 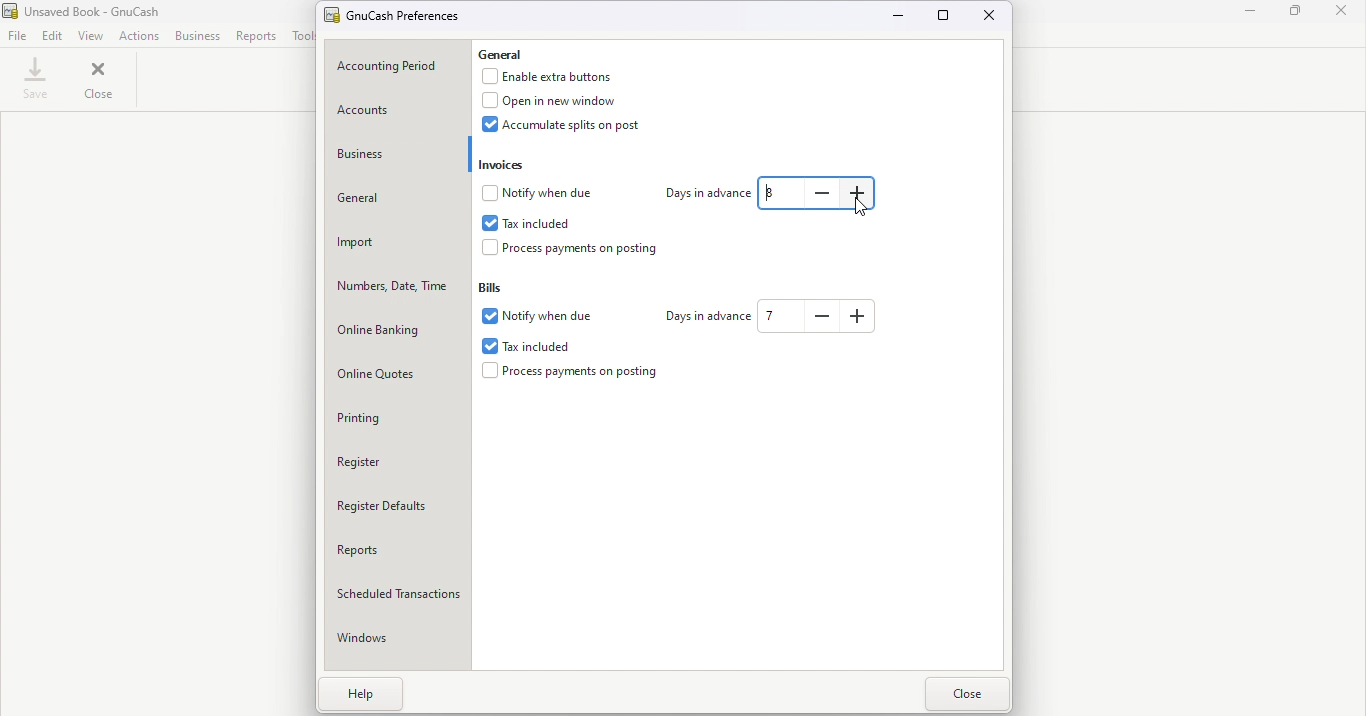 What do you see at coordinates (397, 15) in the screenshot?
I see `GnuCash preferences` at bounding box center [397, 15].